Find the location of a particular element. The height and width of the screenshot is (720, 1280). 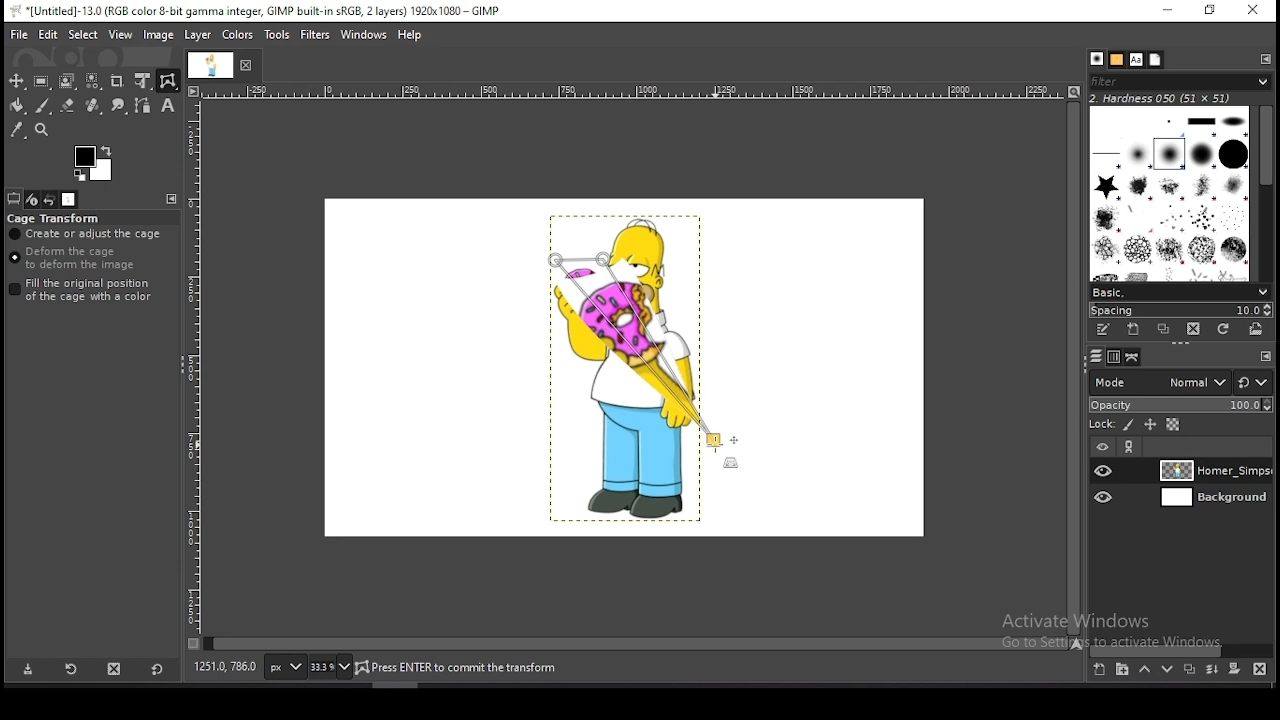

scroll bar is located at coordinates (636, 642).